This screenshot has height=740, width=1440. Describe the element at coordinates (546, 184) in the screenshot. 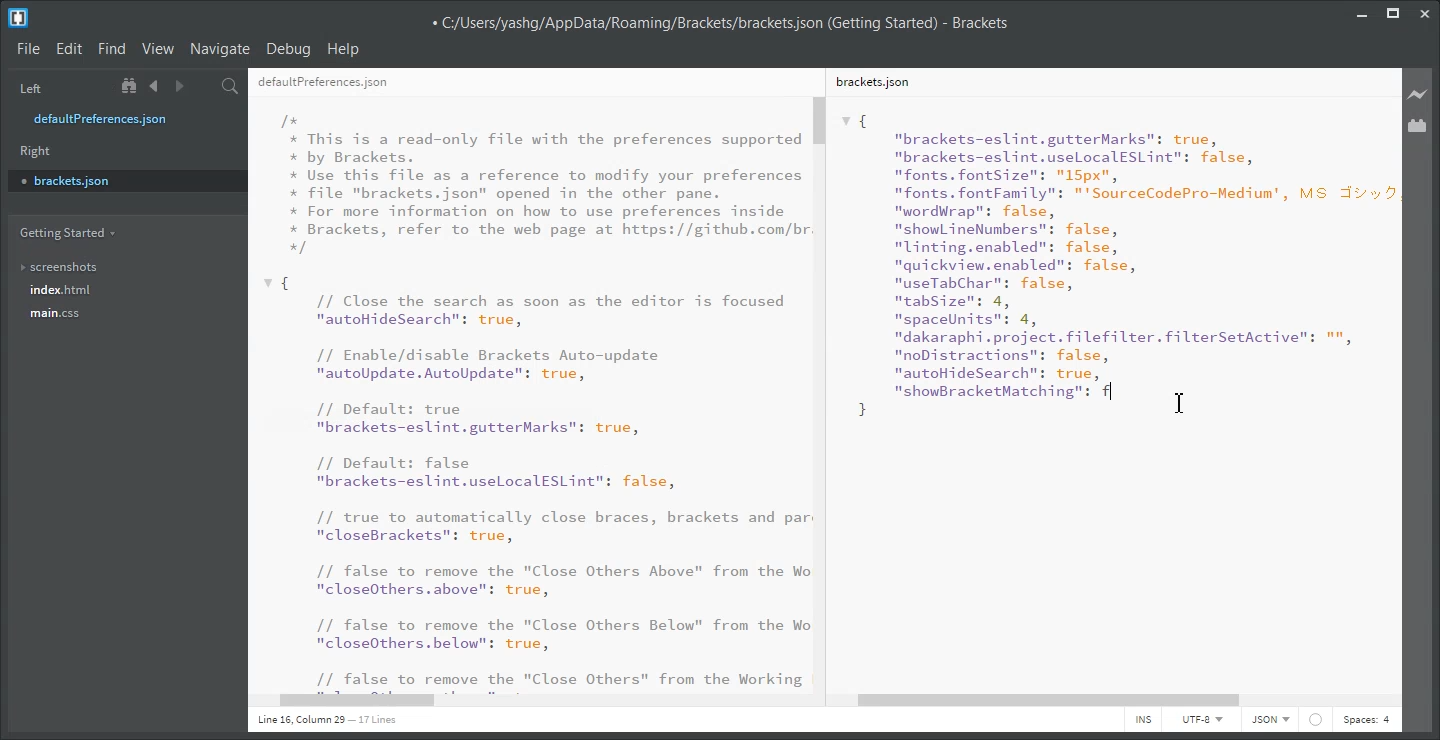

I see `/*

* This is a read-only file with the preferences supported
* by Brackets.

* Use this file as a reference to modify your preferences
* file "brackets.json" opened in the other pane.

* For more information on how to use preferences inside

* Brackets, refer to the web page at https://github.com/br
*/` at that location.